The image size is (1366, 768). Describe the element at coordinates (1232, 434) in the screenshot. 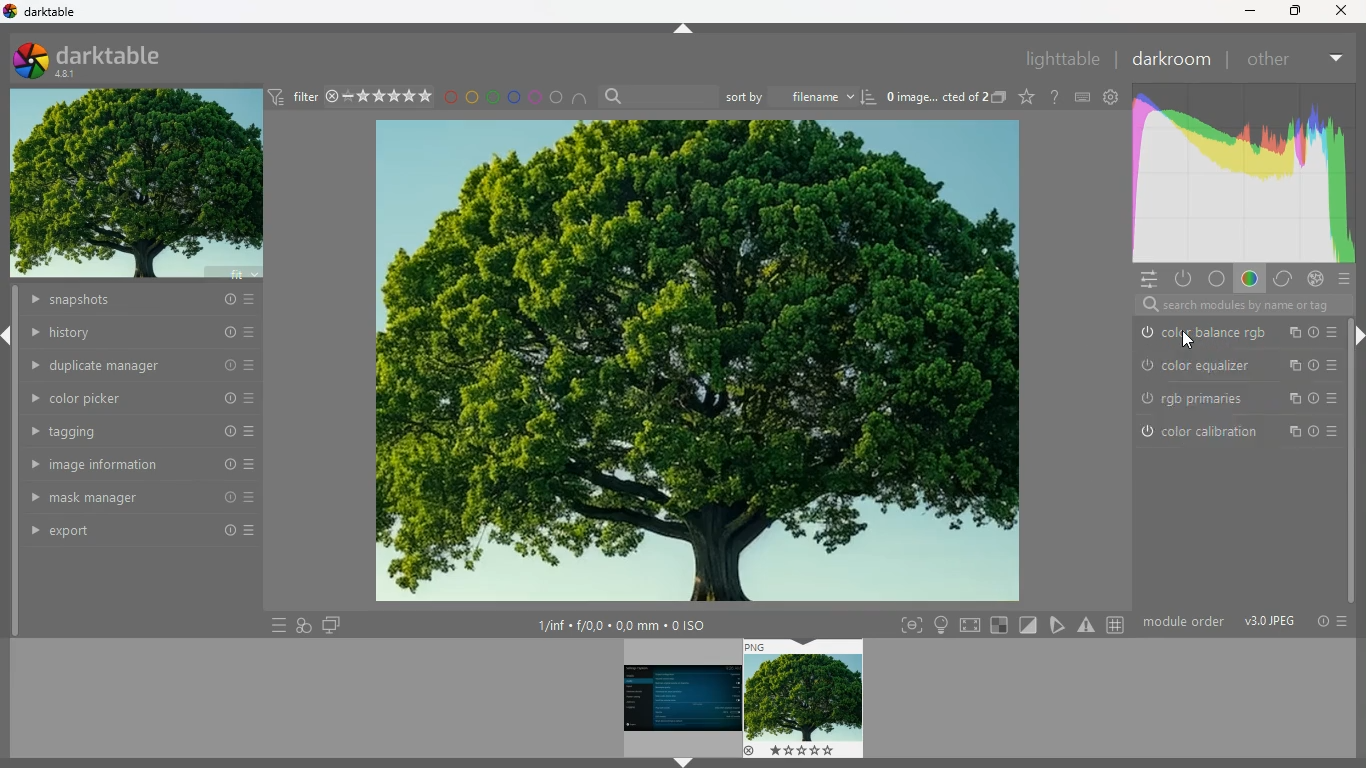

I see `color calibration` at that location.